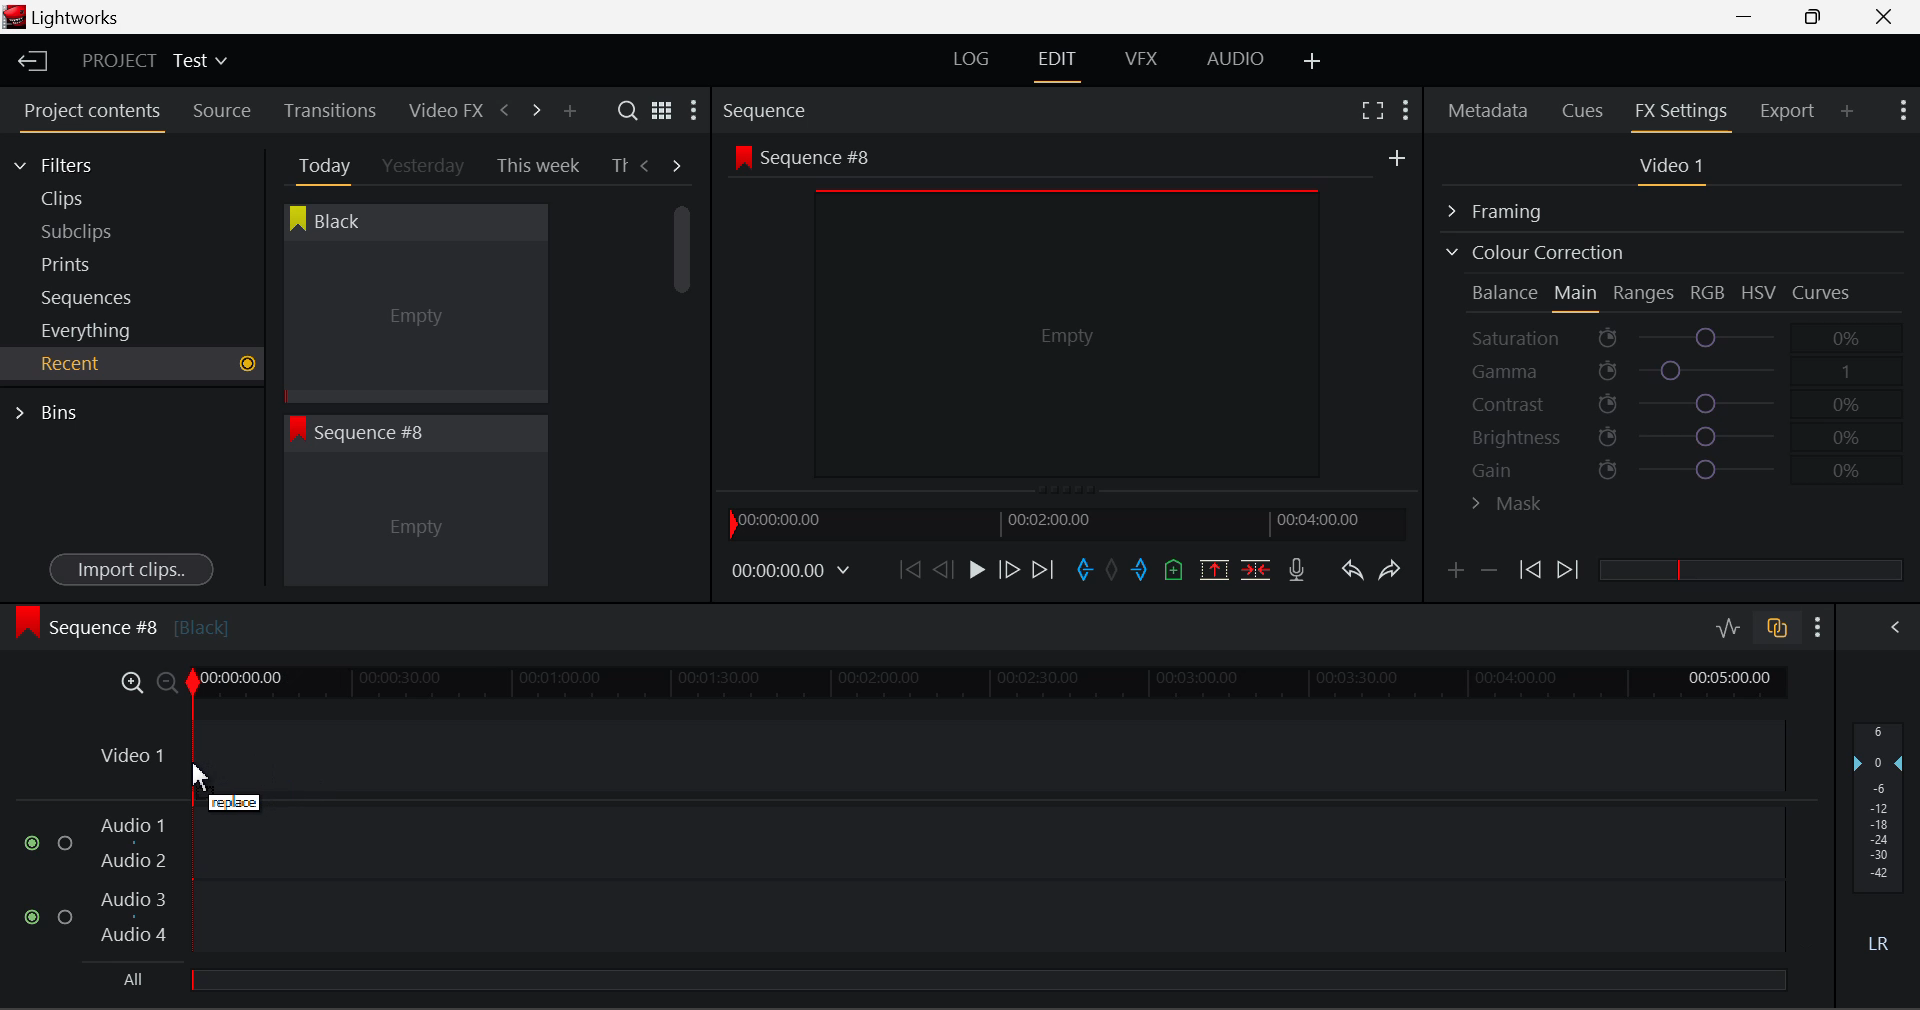 The image size is (1920, 1010). Describe the element at coordinates (1234, 58) in the screenshot. I see `AUDIO Layout` at that location.